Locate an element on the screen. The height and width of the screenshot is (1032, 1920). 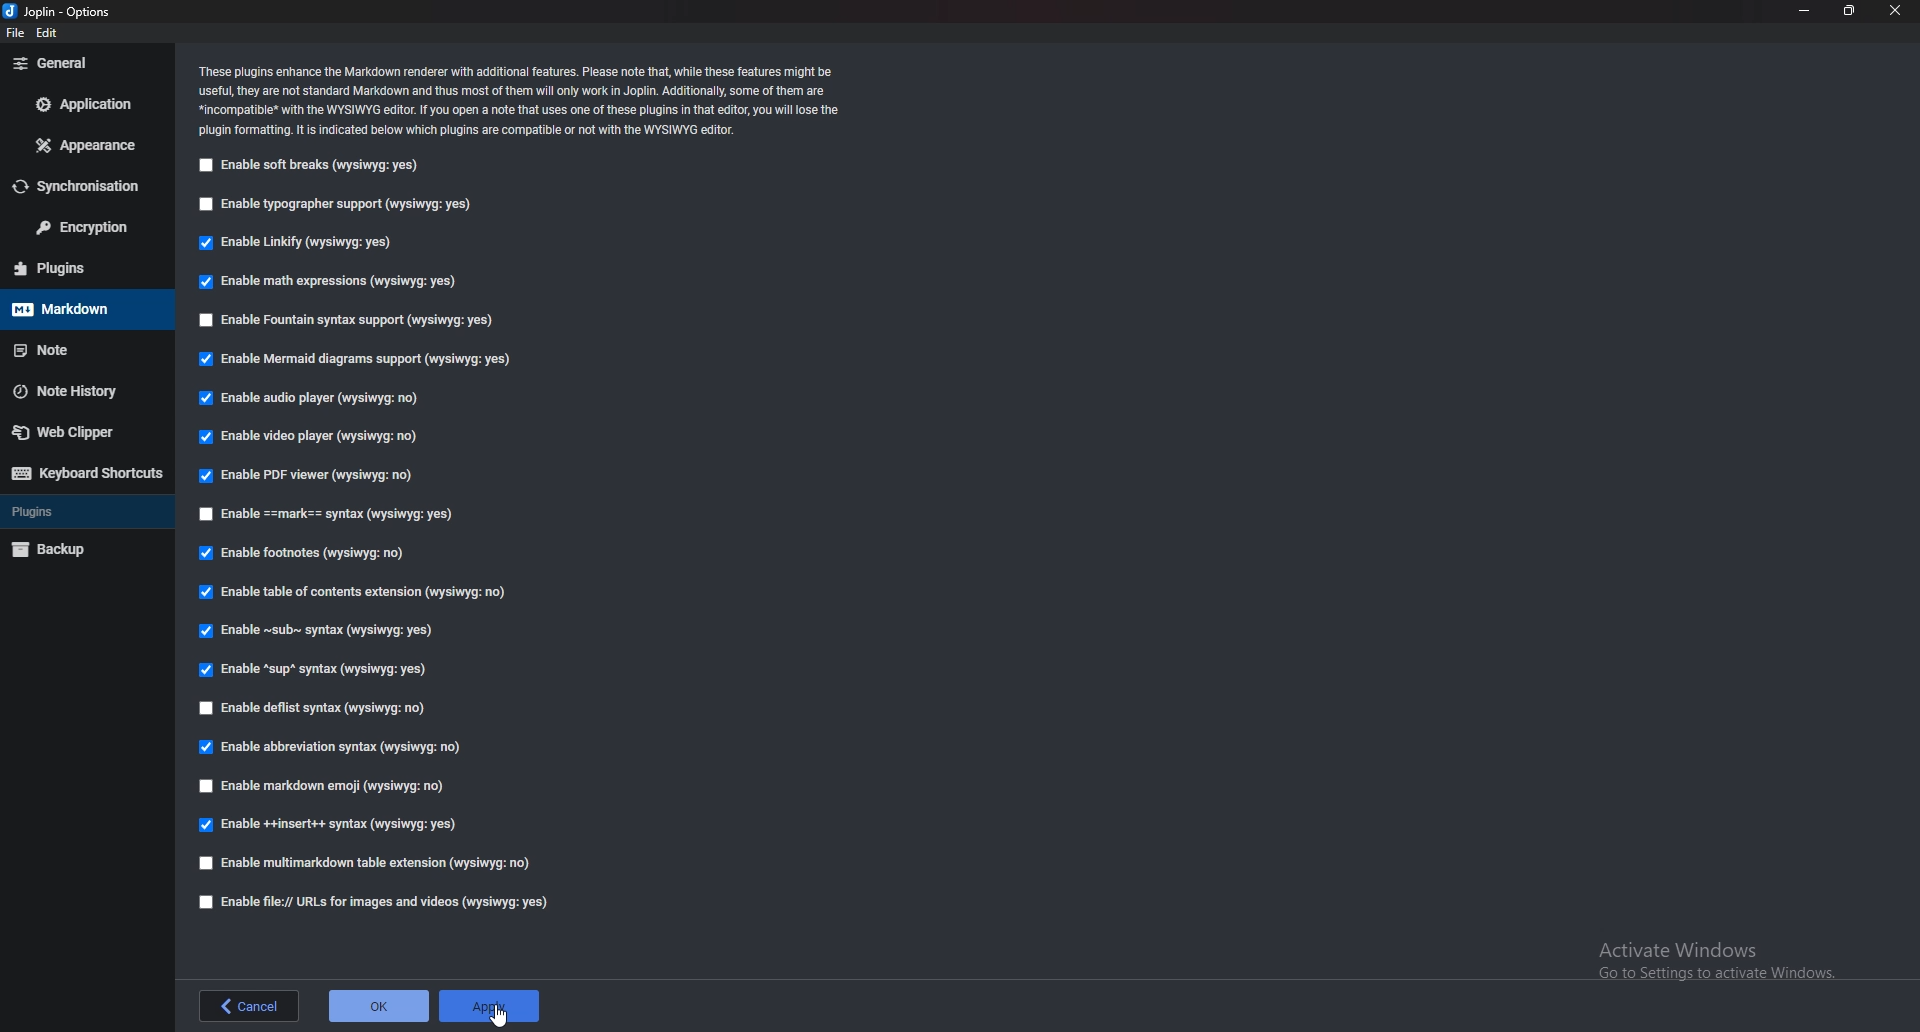
apply is located at coordinates (487, 1005).